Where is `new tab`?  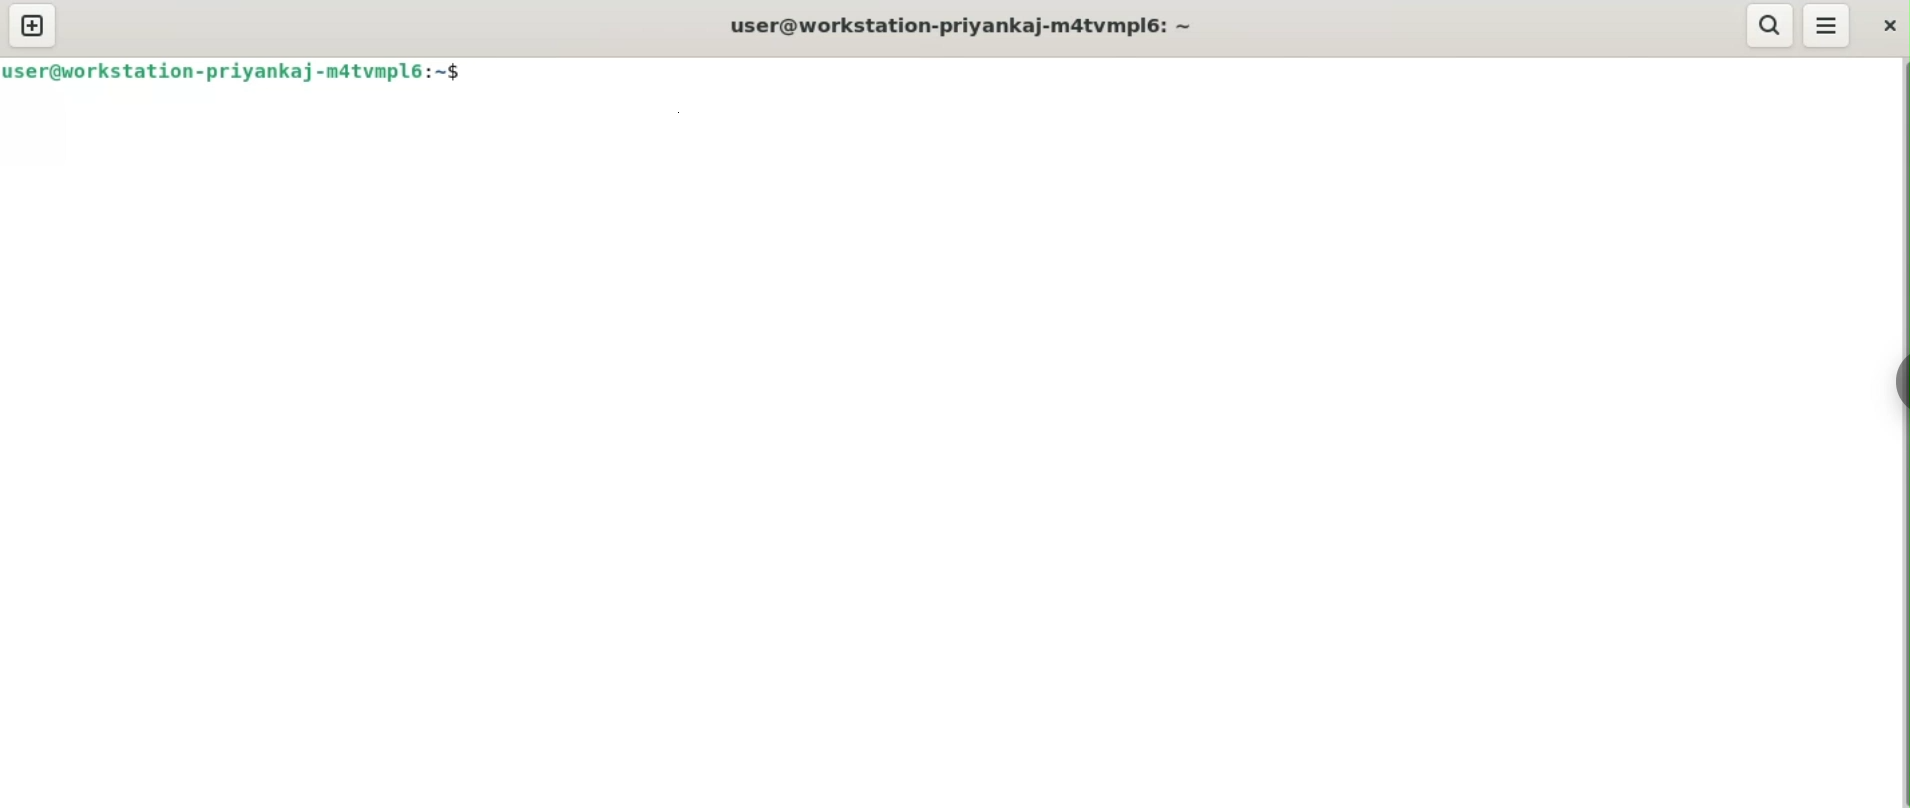 new tab is located at coordinates (34, 27).